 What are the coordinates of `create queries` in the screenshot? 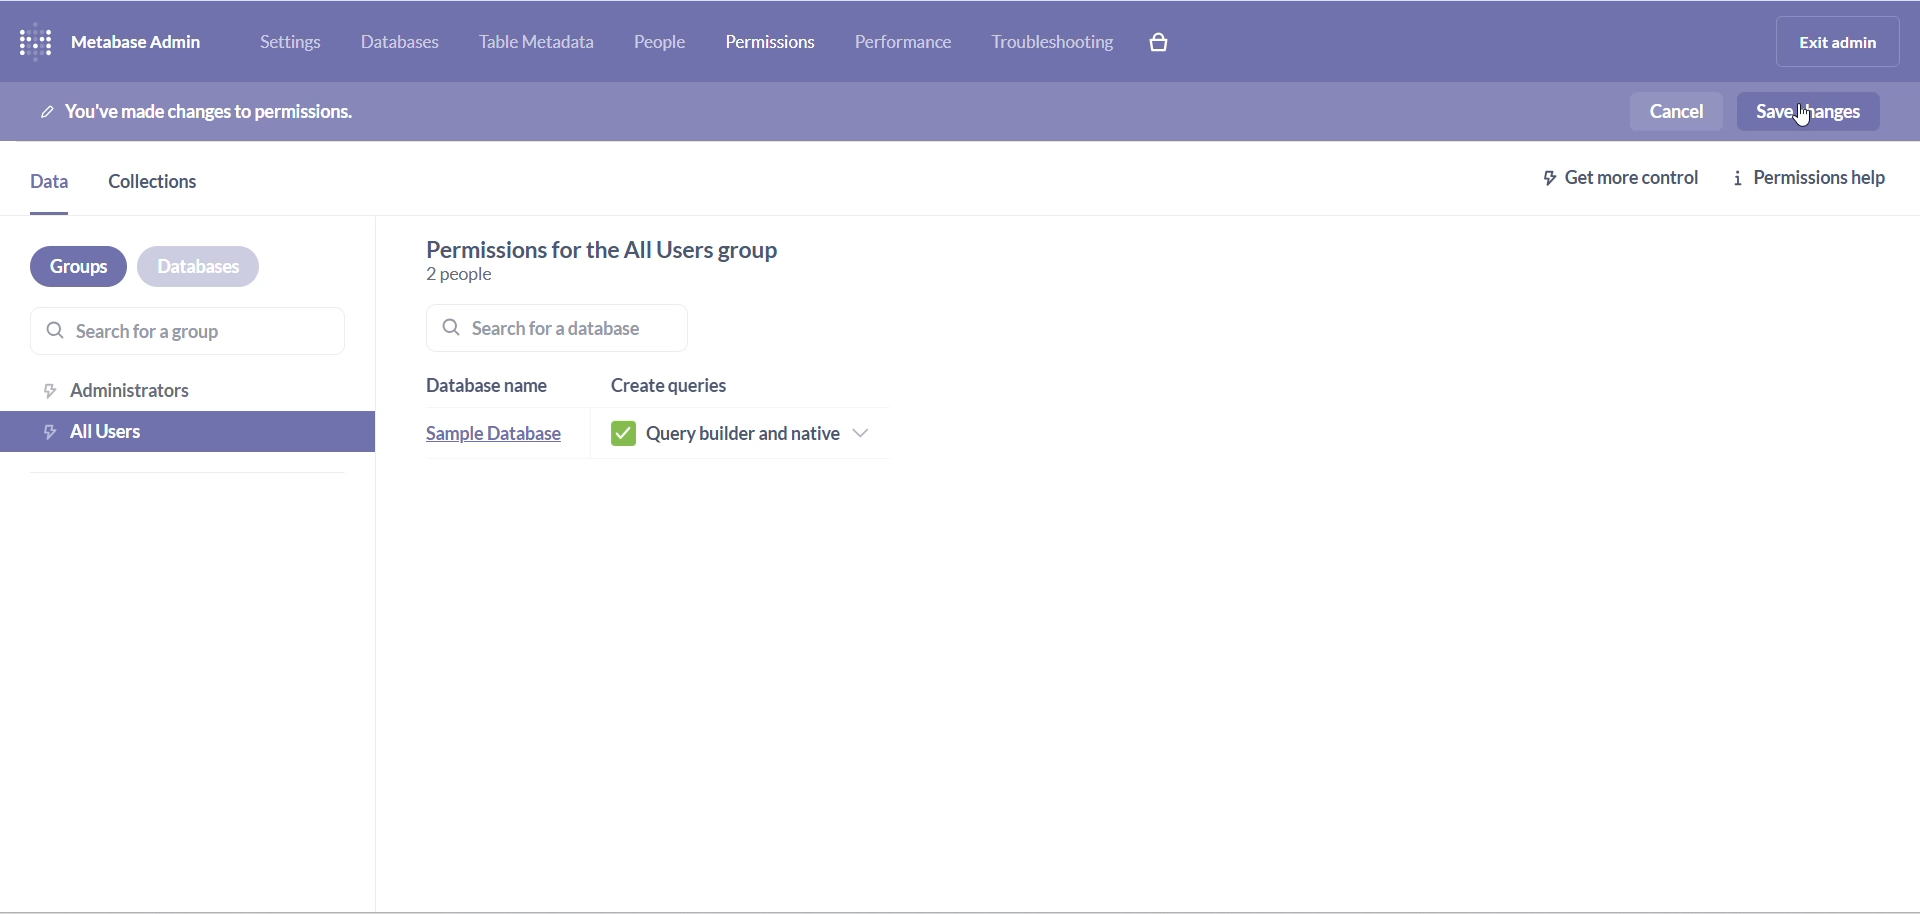 It's located at (680, 377).